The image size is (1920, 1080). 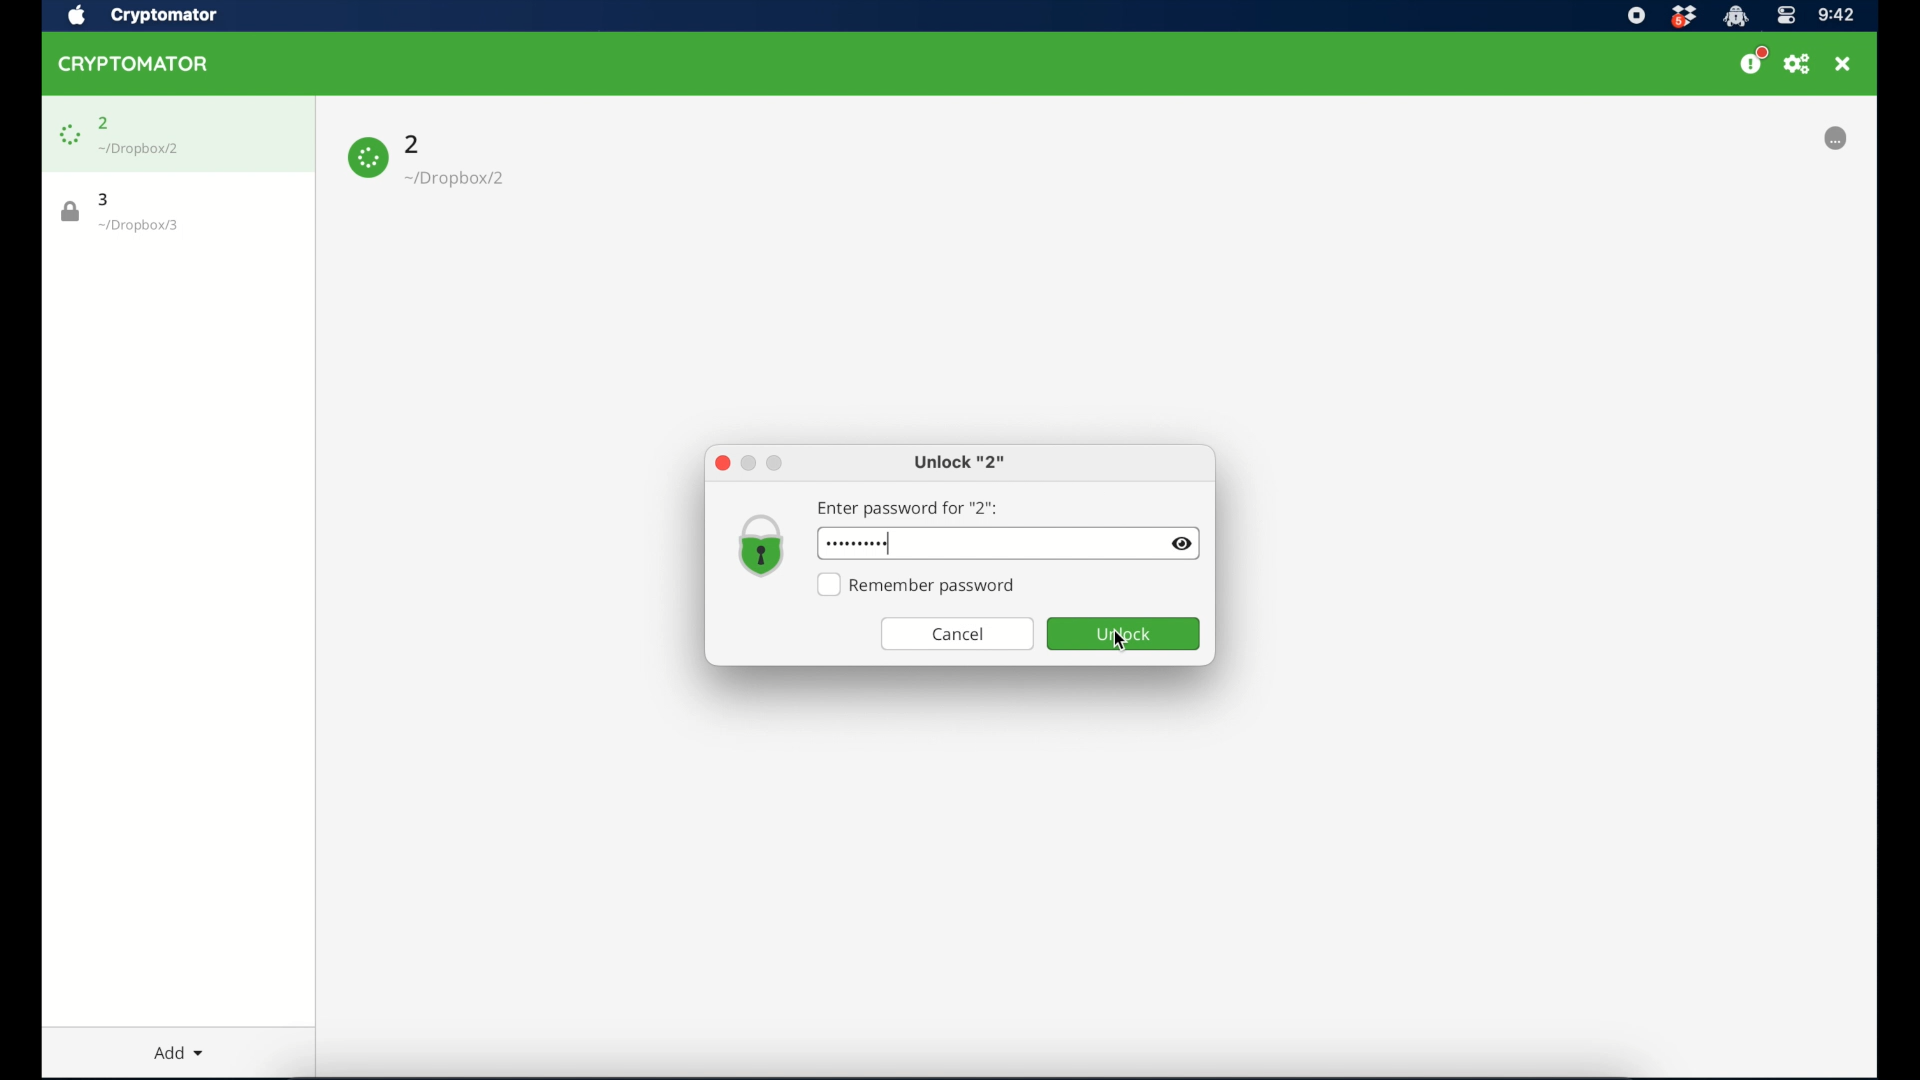 What do you see at coordinates (1785, 16) in the screenshot?
I see `control  center` at bounding box center [1785, 16].